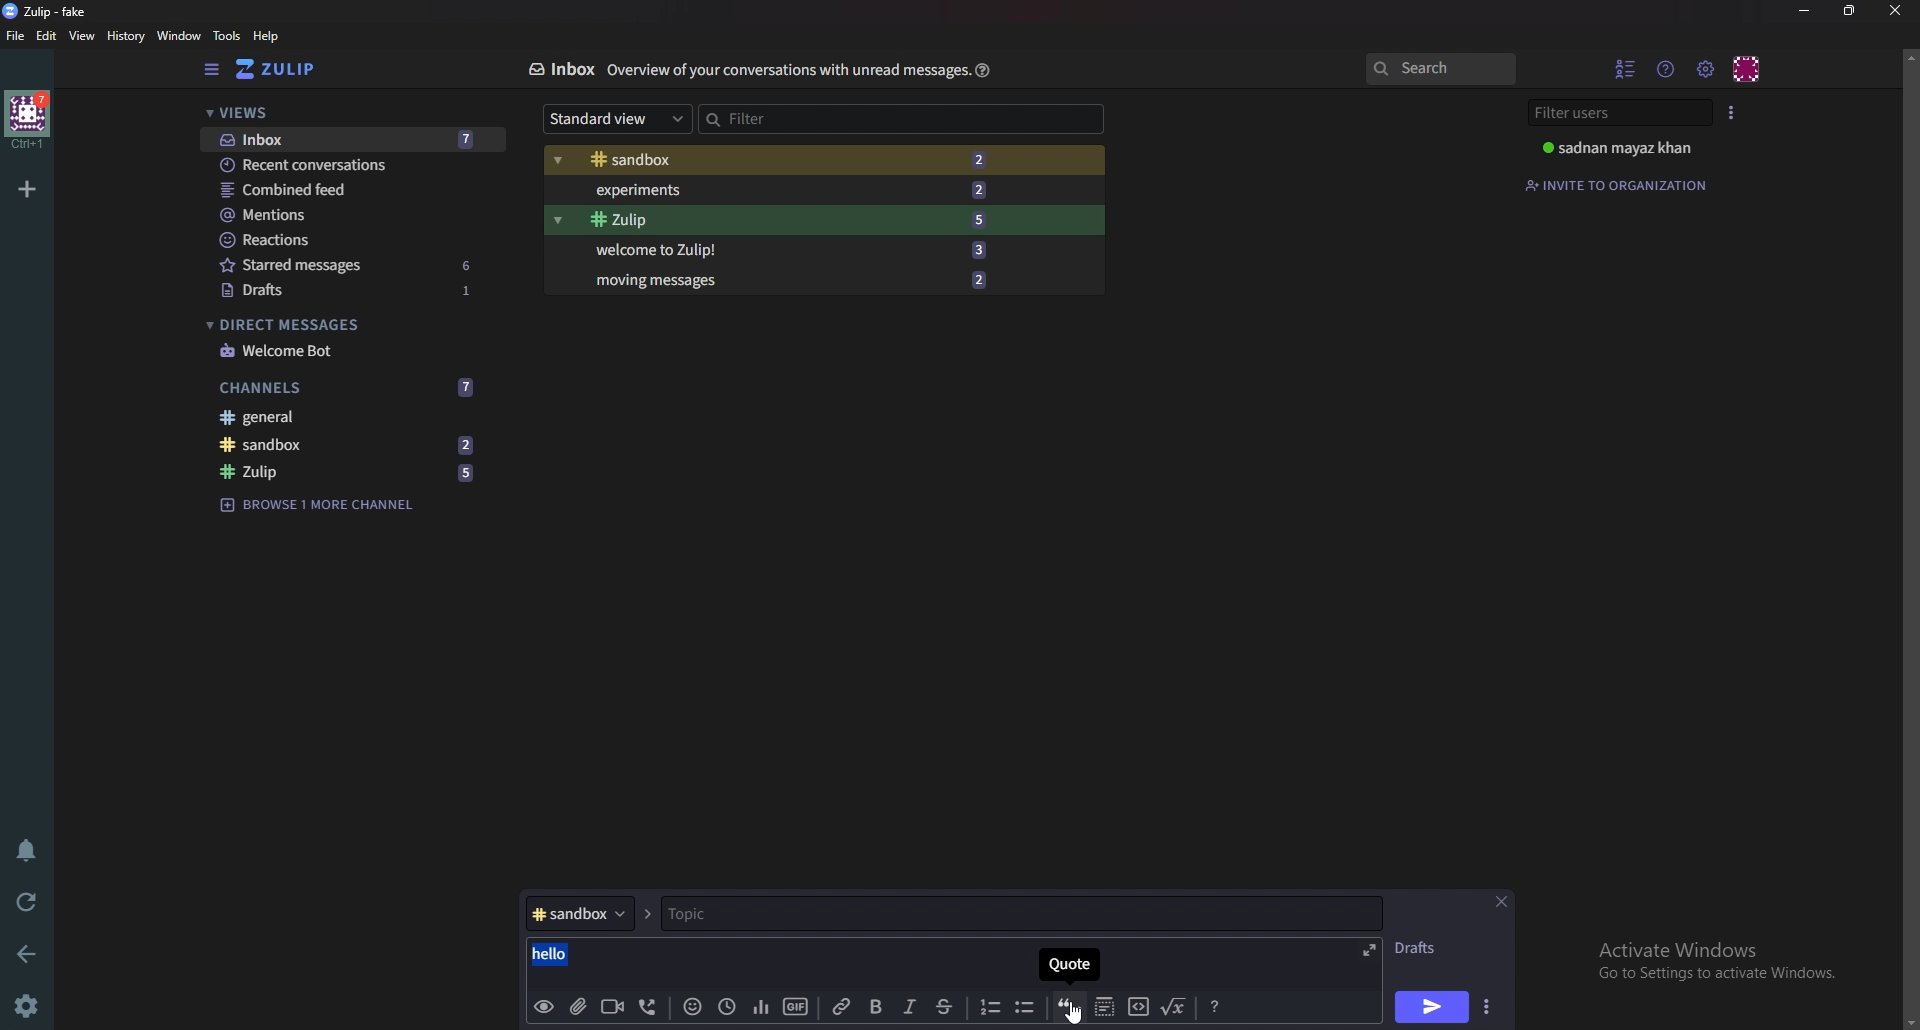  Describe the element at coordinates (342, 217) in the screenshot. I see `Mentions` at that location.